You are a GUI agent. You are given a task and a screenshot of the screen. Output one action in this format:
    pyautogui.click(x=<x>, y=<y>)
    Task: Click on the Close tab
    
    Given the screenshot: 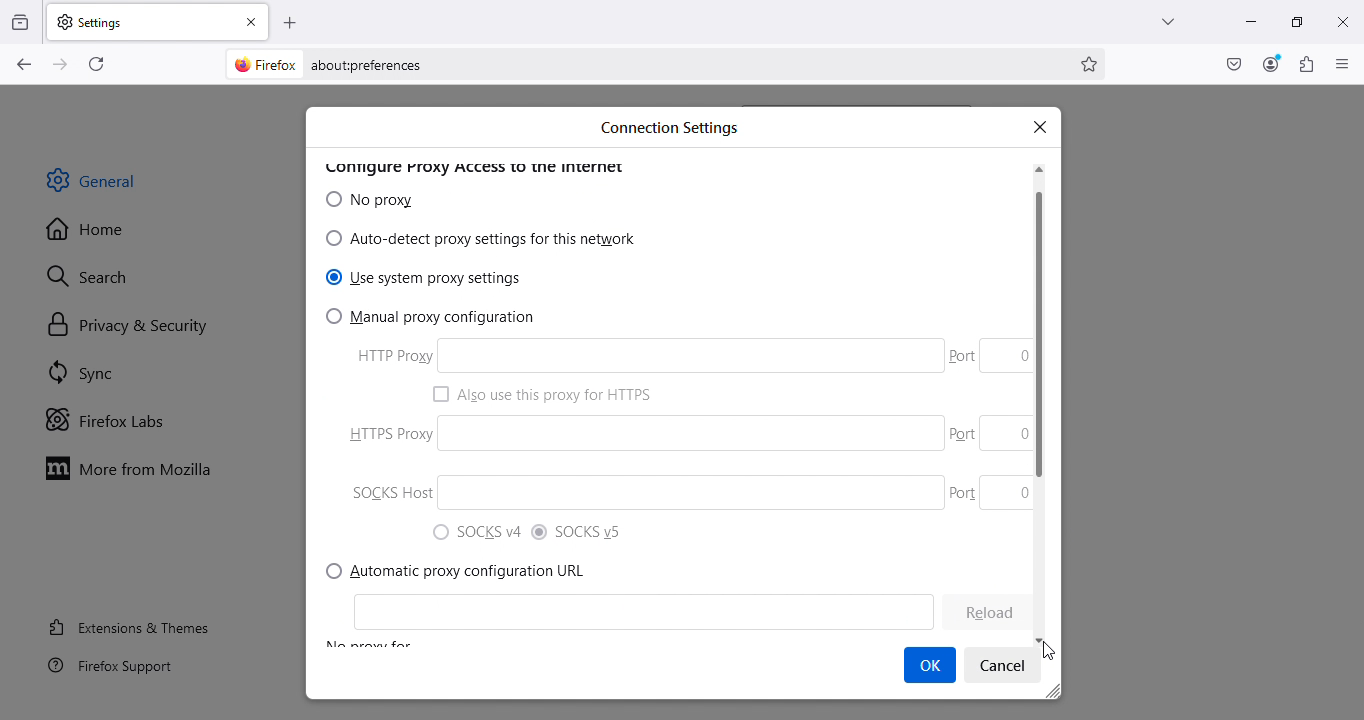 What is the action you would take?
    pyautogui.click(x=255, y=21)
    